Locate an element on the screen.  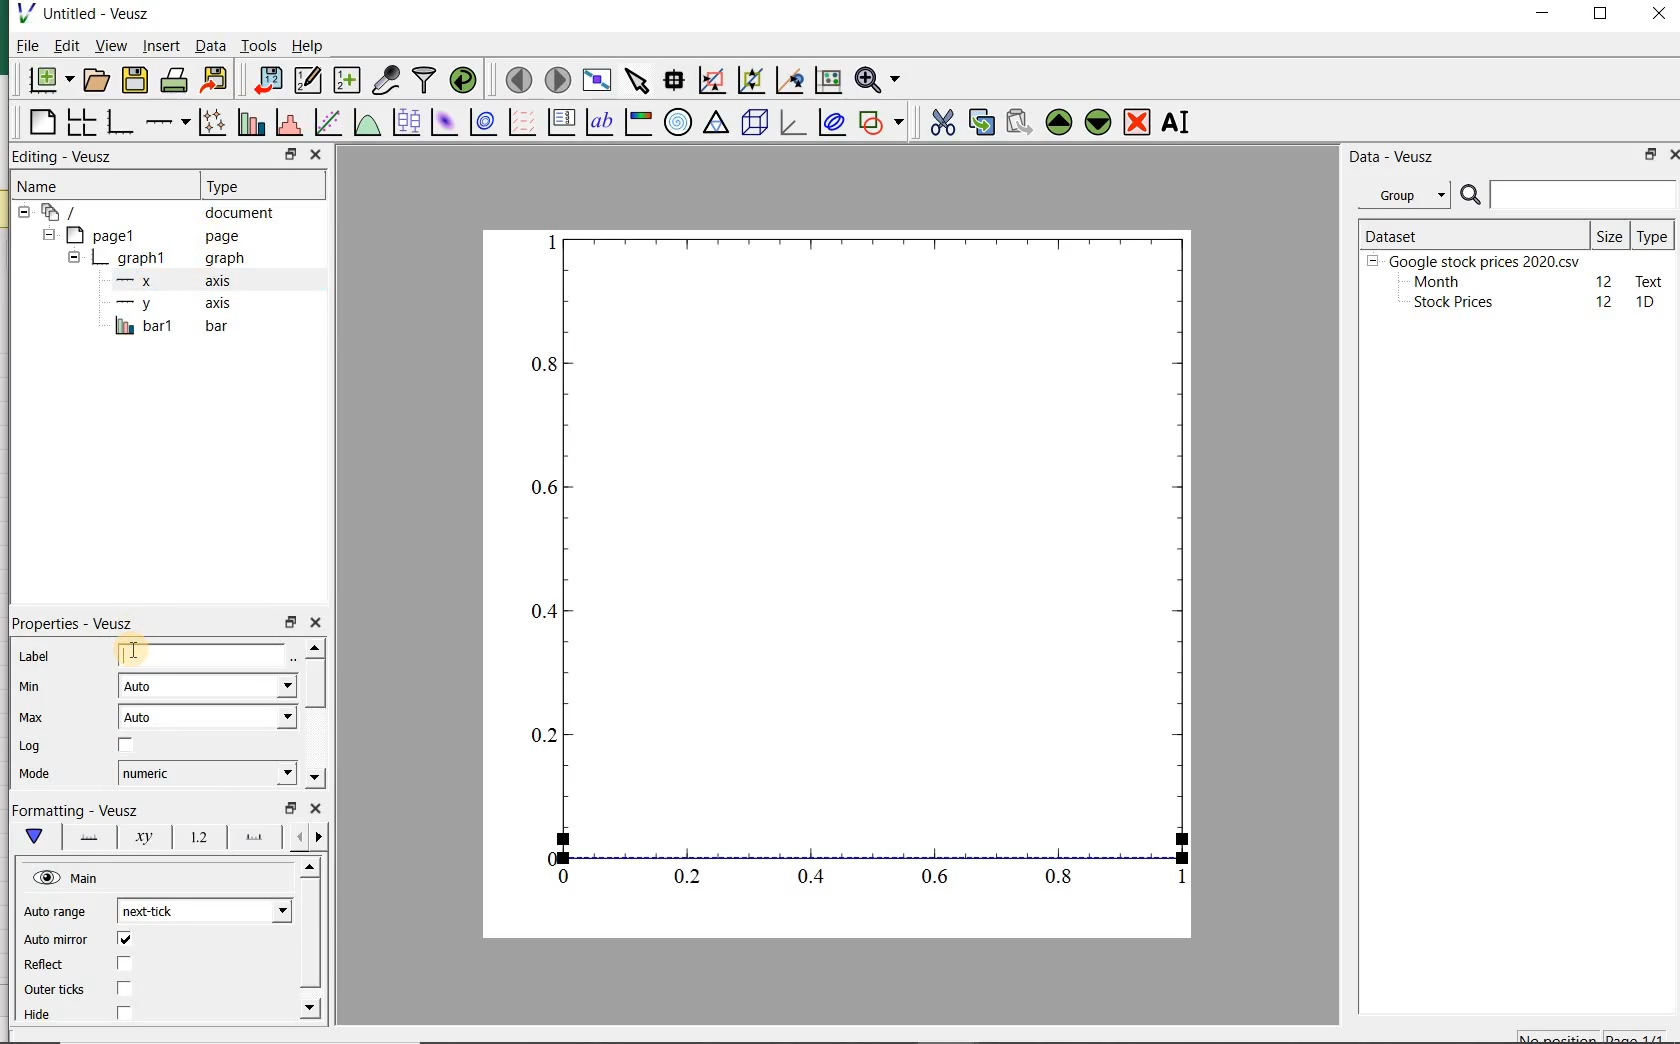
new document is located at coordinates (50, 81).